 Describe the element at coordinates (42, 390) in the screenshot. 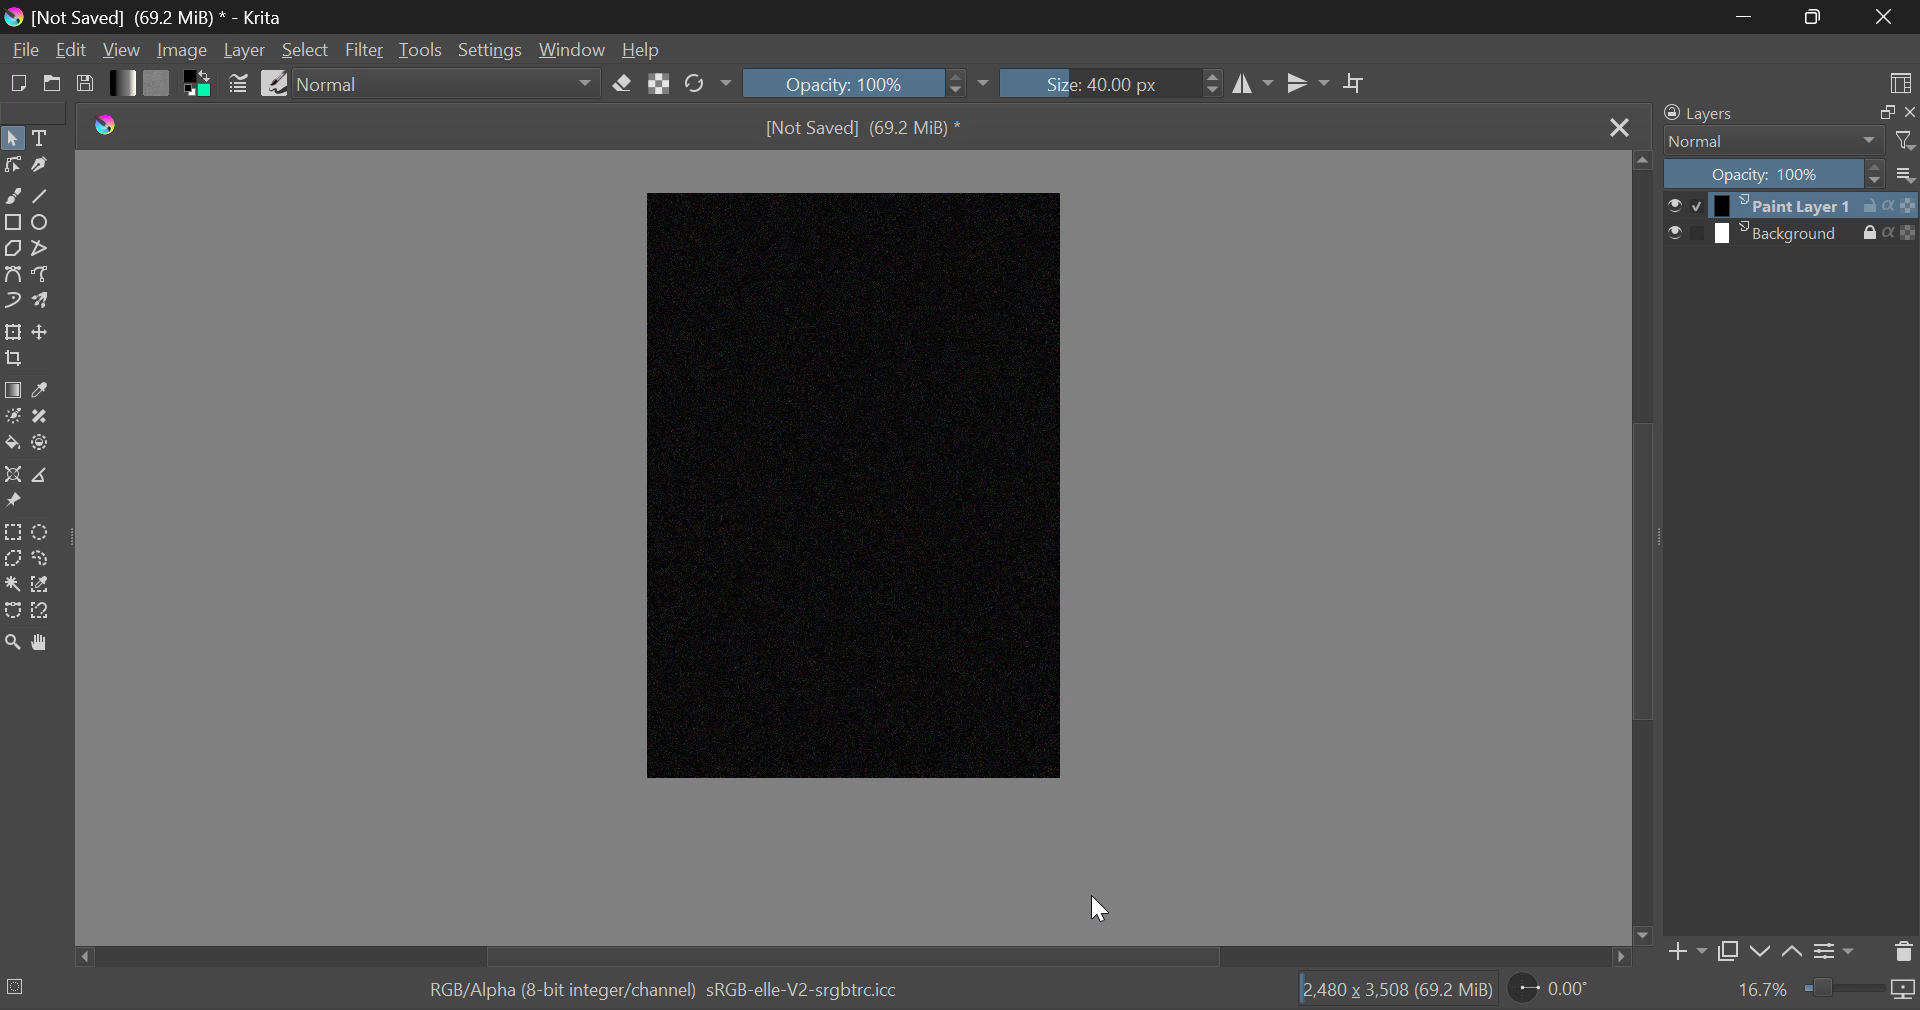

I see `Eyedropper` at that location.